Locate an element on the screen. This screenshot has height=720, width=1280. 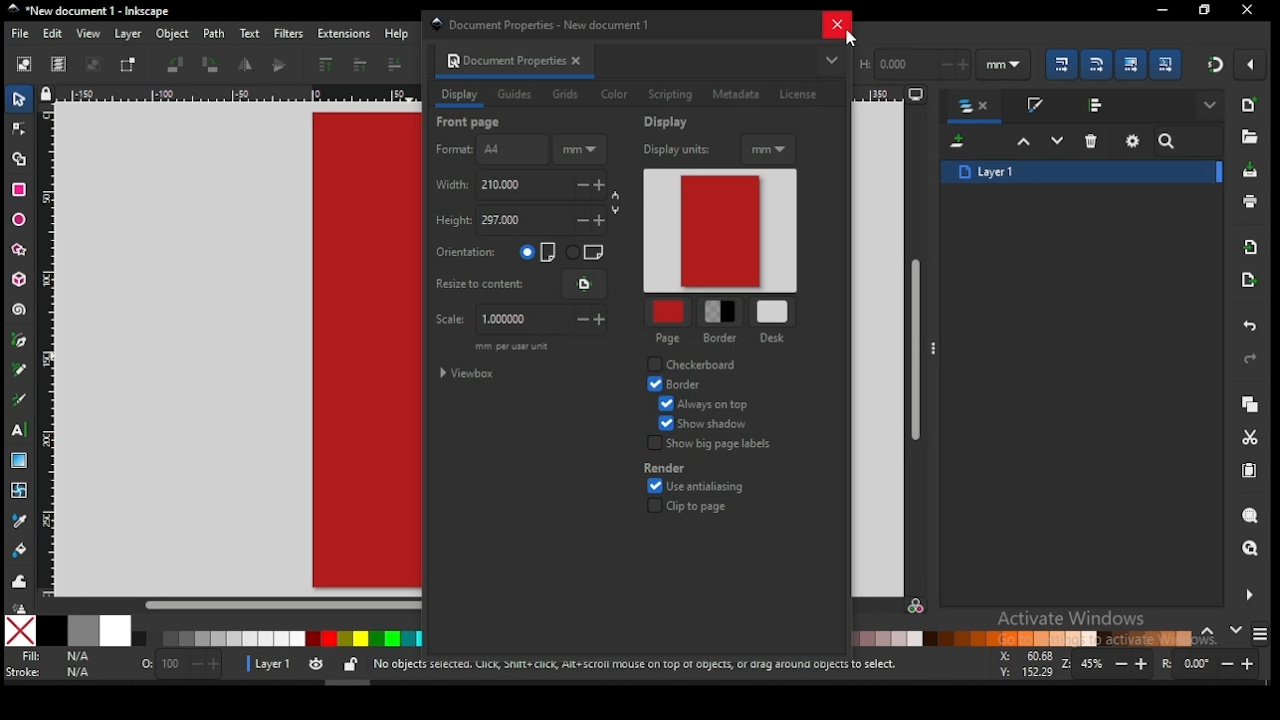
black is located at coordinates (52, 631).